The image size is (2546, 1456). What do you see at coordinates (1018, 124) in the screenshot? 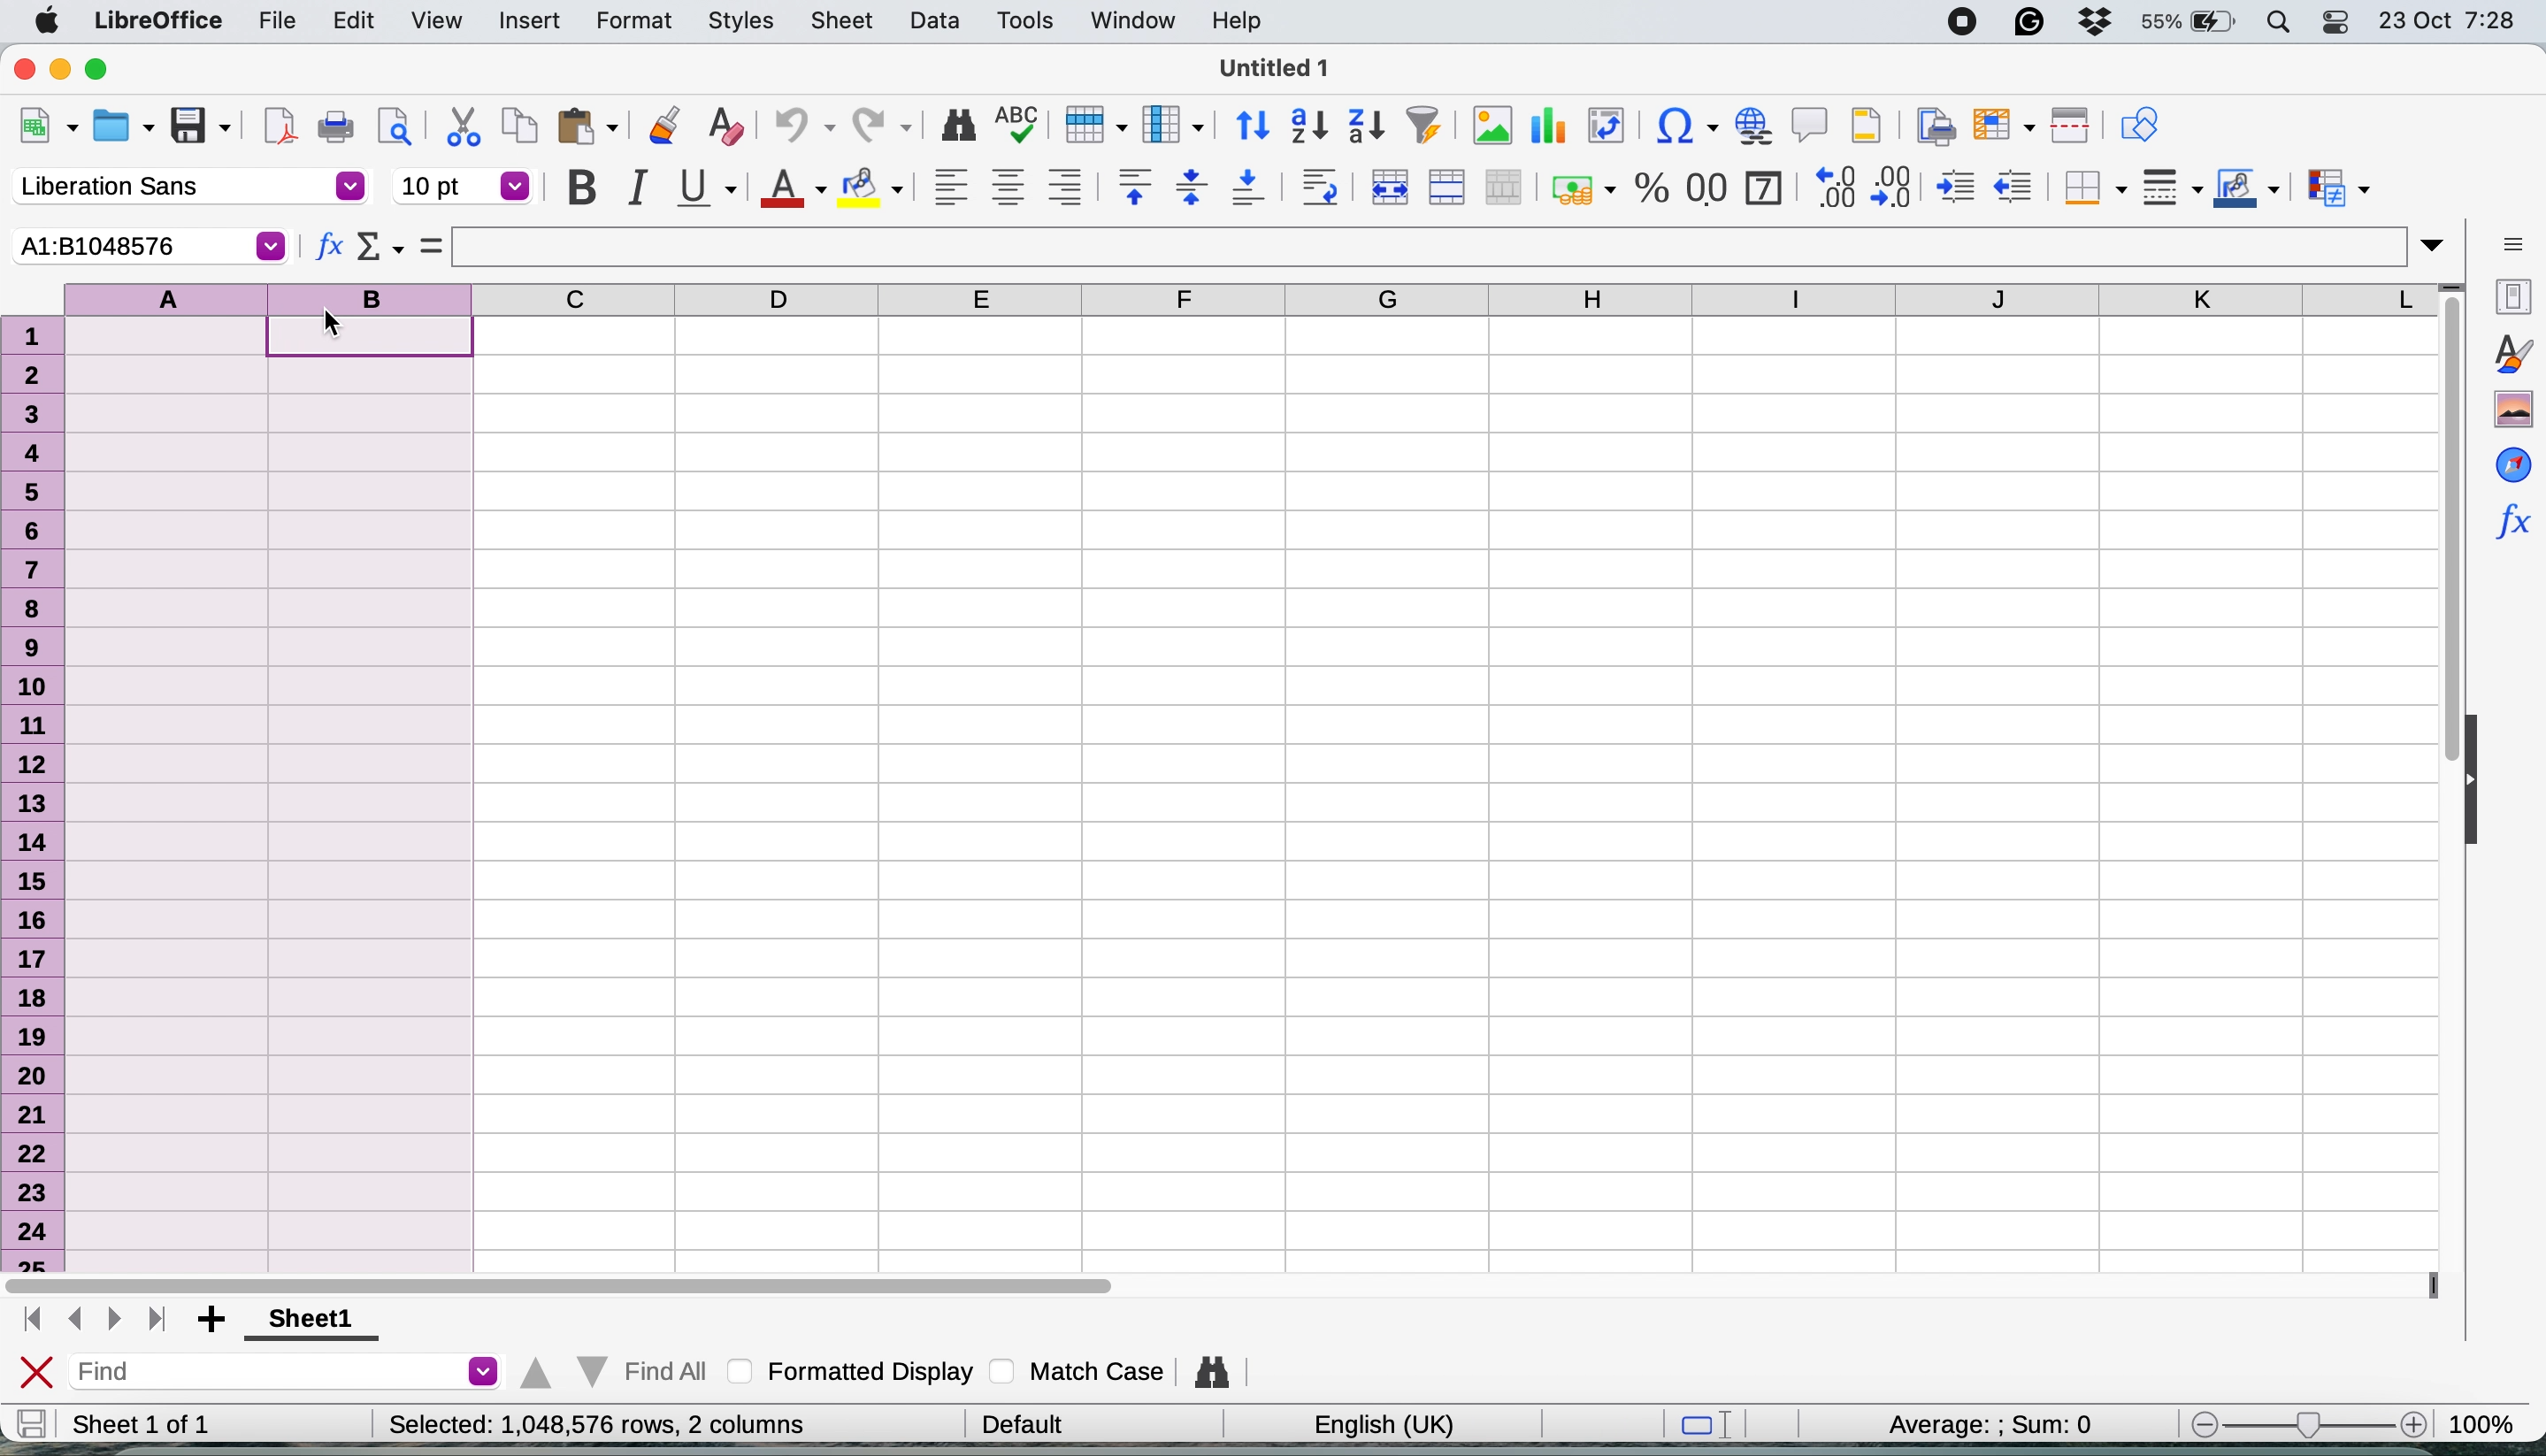
I see `spelling` at bounding box center [1018, 124].